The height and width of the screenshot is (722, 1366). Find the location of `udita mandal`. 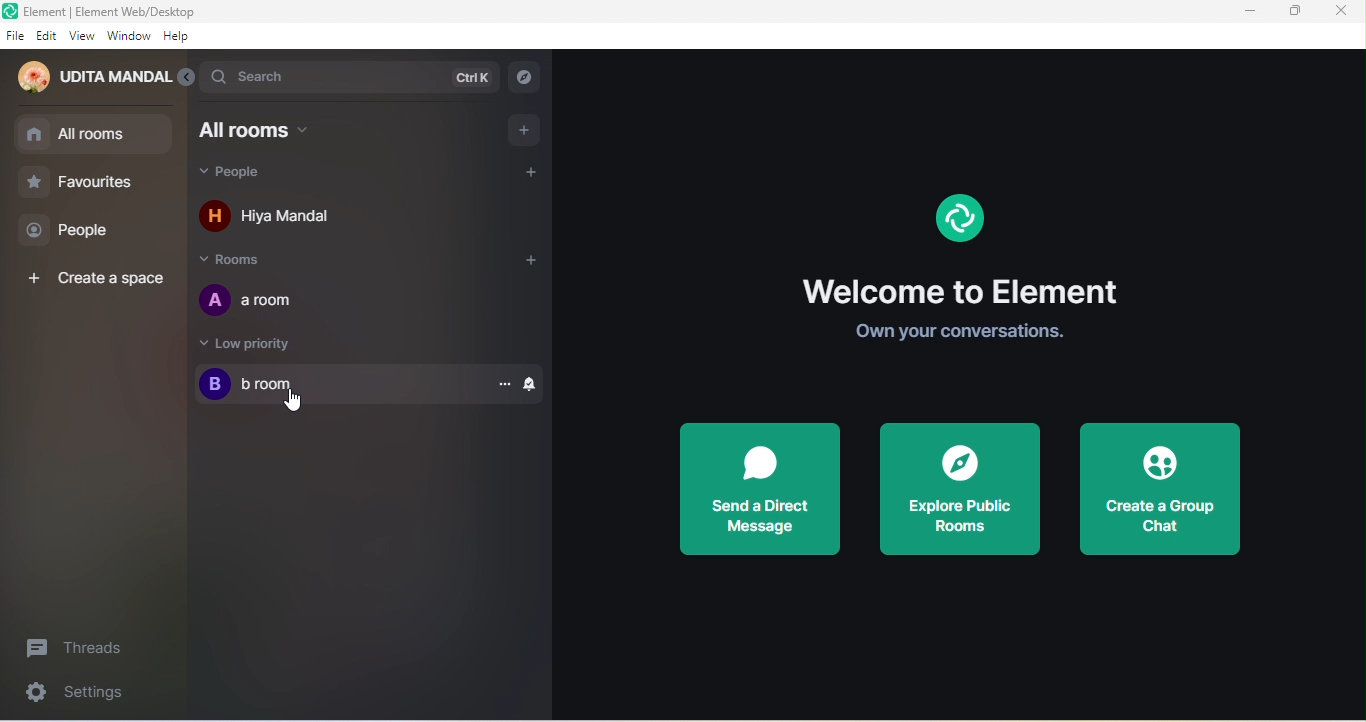

udita mandal is located at coordinates (93, 77).